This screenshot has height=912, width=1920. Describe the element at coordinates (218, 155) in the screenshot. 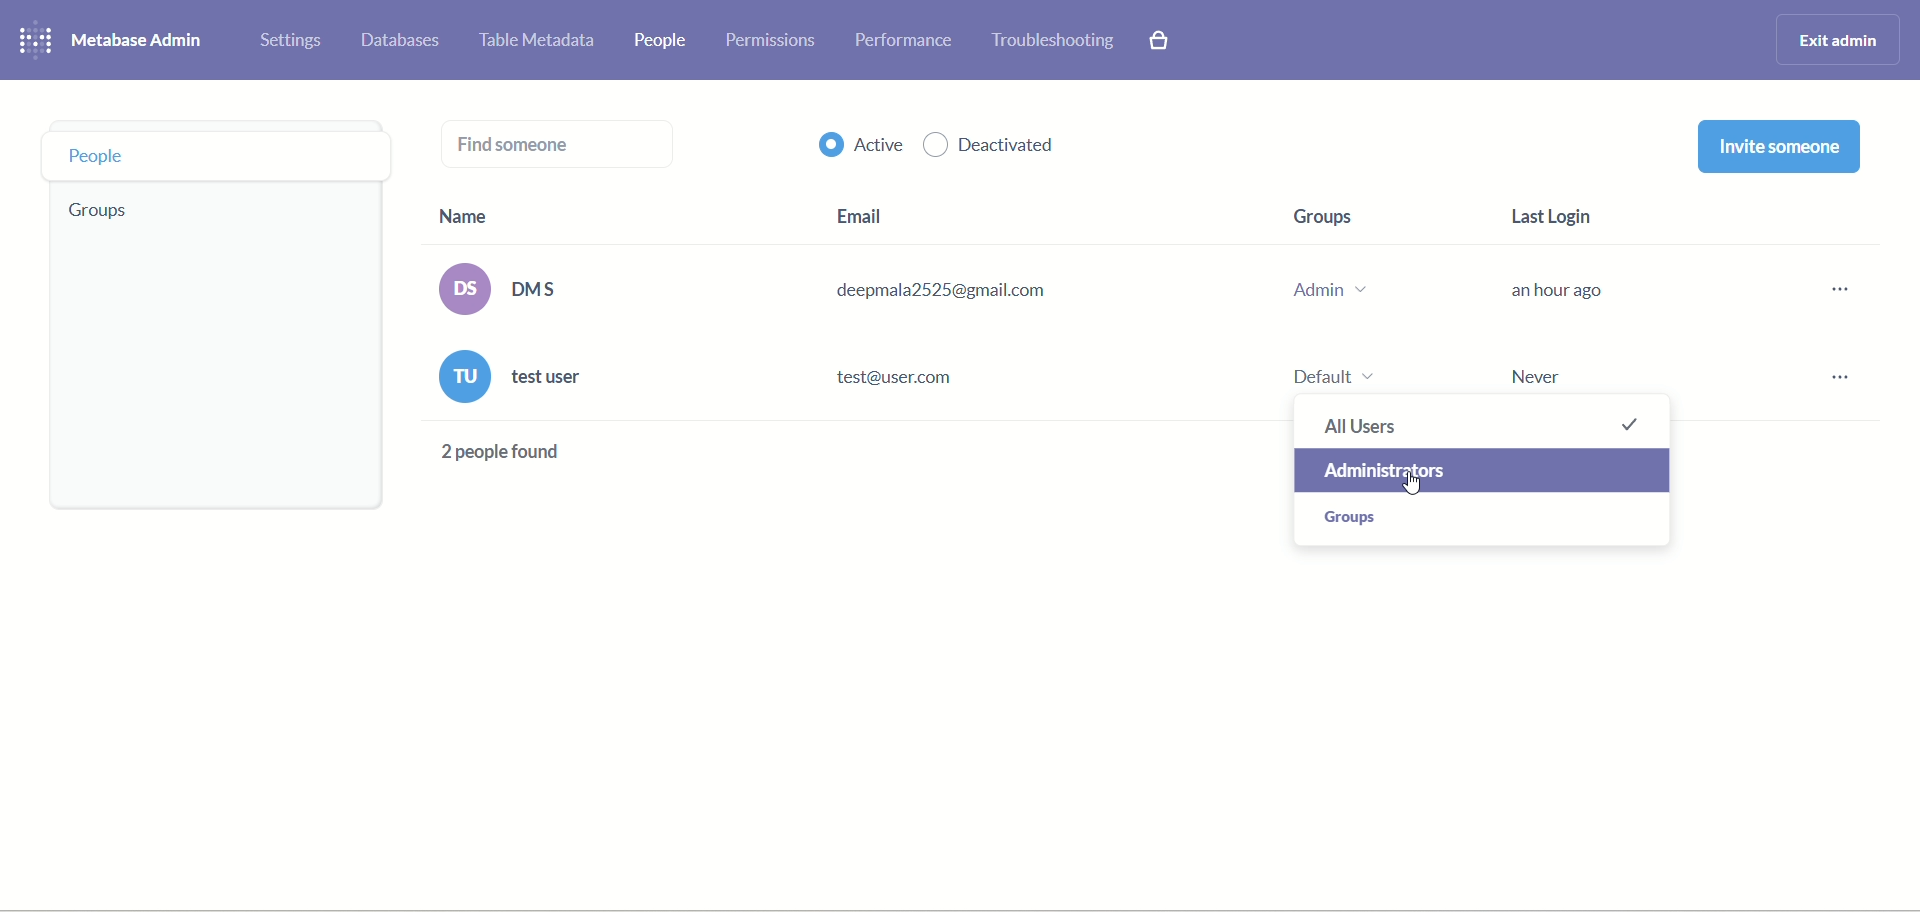

I see `people` at that location.